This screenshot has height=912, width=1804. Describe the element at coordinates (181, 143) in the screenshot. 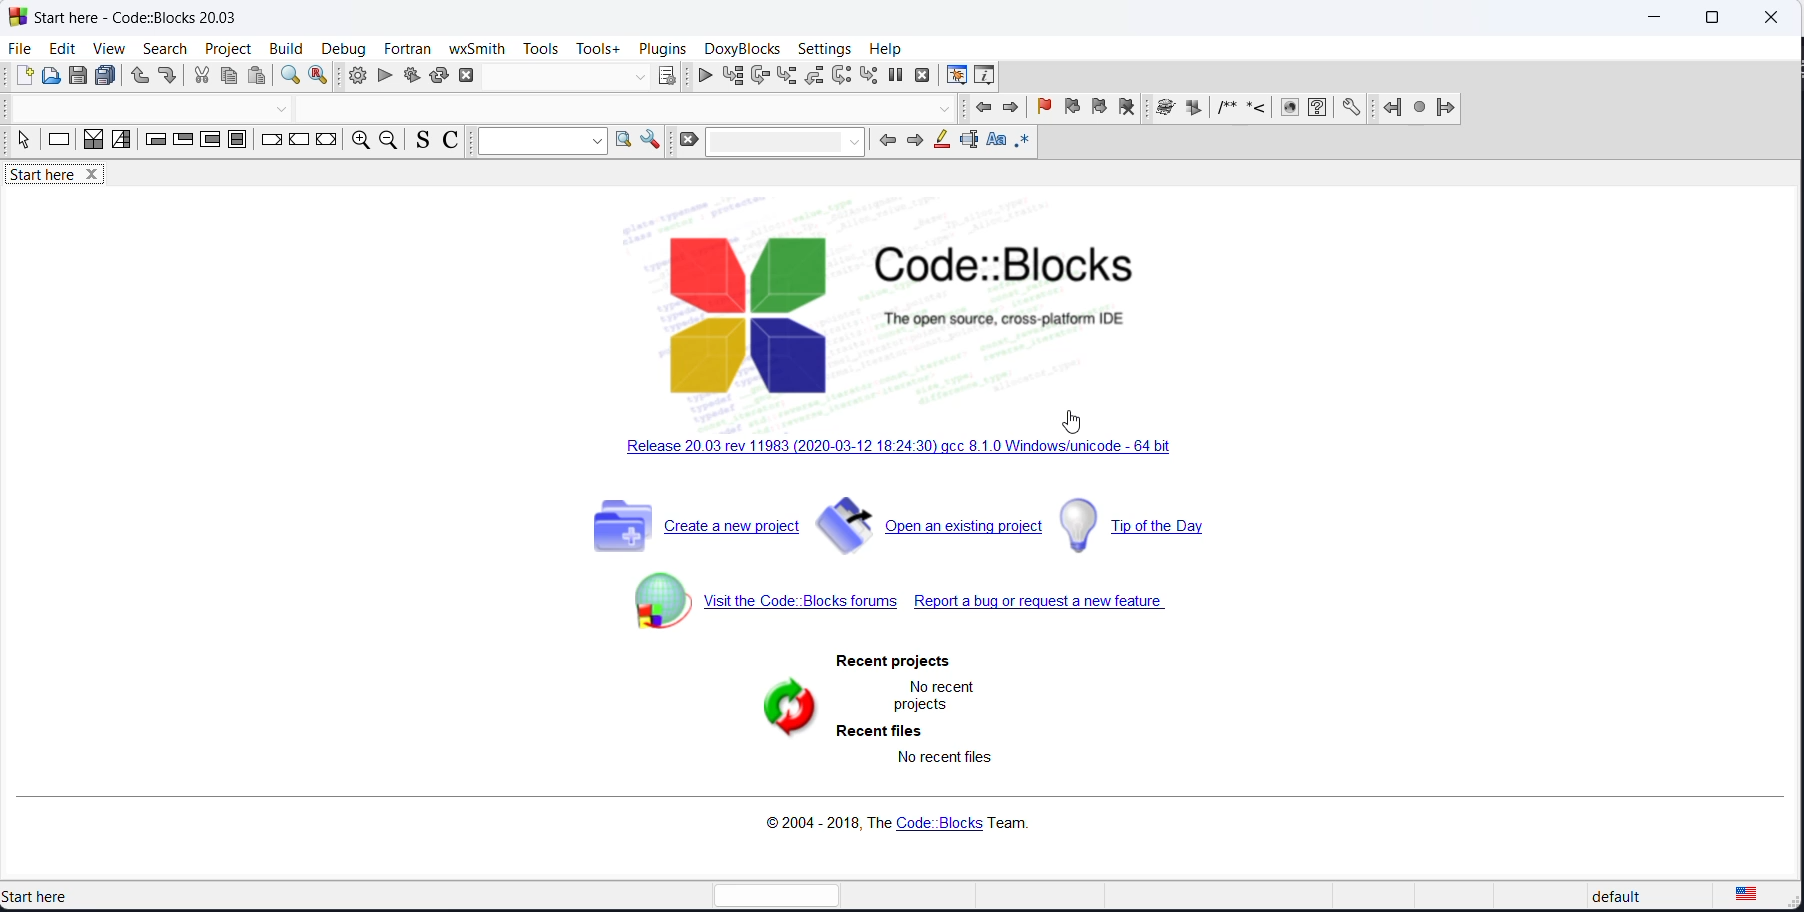

I see `exit condition loop` at that location.